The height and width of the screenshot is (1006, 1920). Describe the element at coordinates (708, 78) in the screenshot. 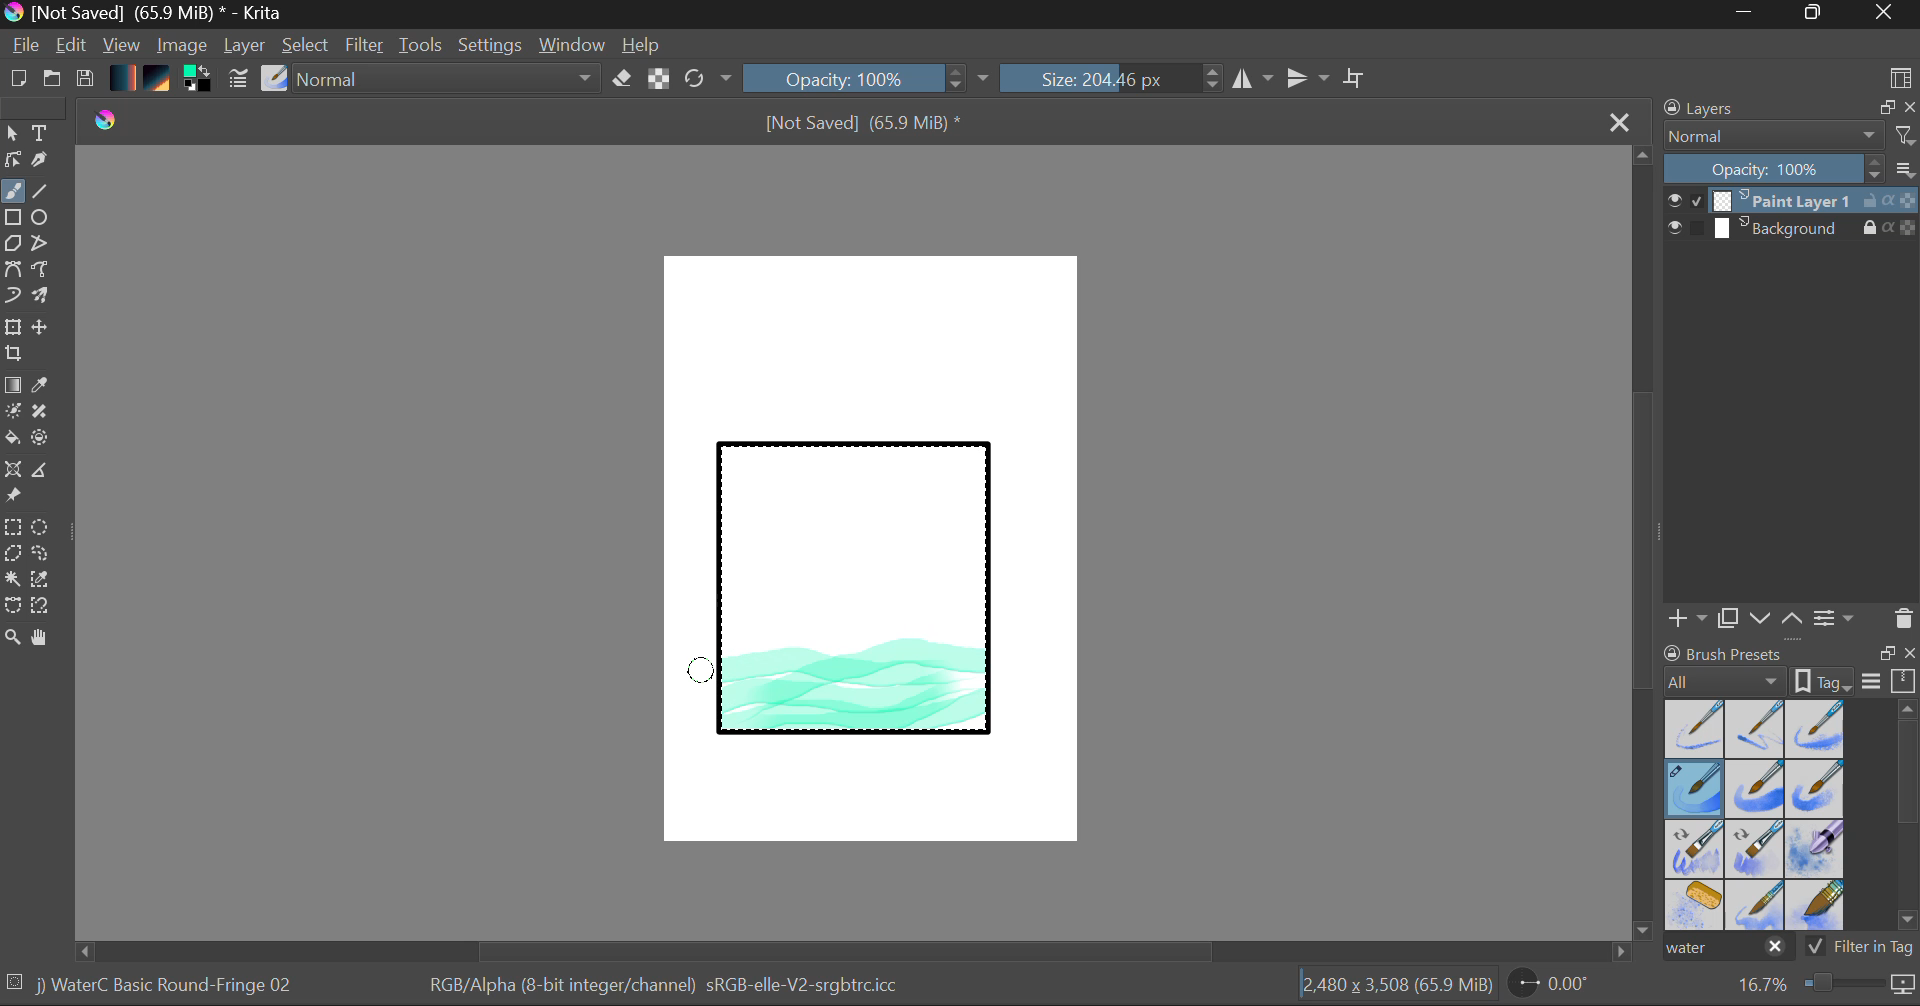

I see `Refresh` at that location.